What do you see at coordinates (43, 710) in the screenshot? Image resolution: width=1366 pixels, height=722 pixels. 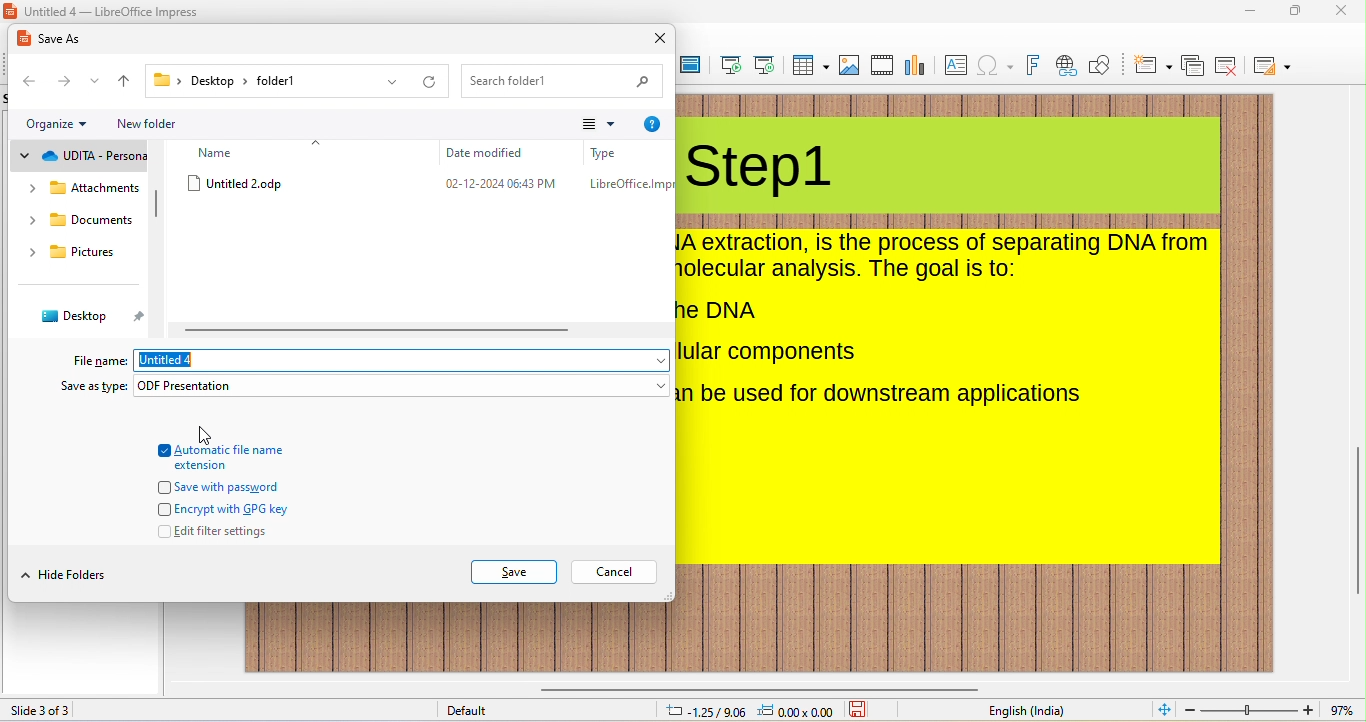 I see `slide 3 of 3` at bounding box center [43, 710].